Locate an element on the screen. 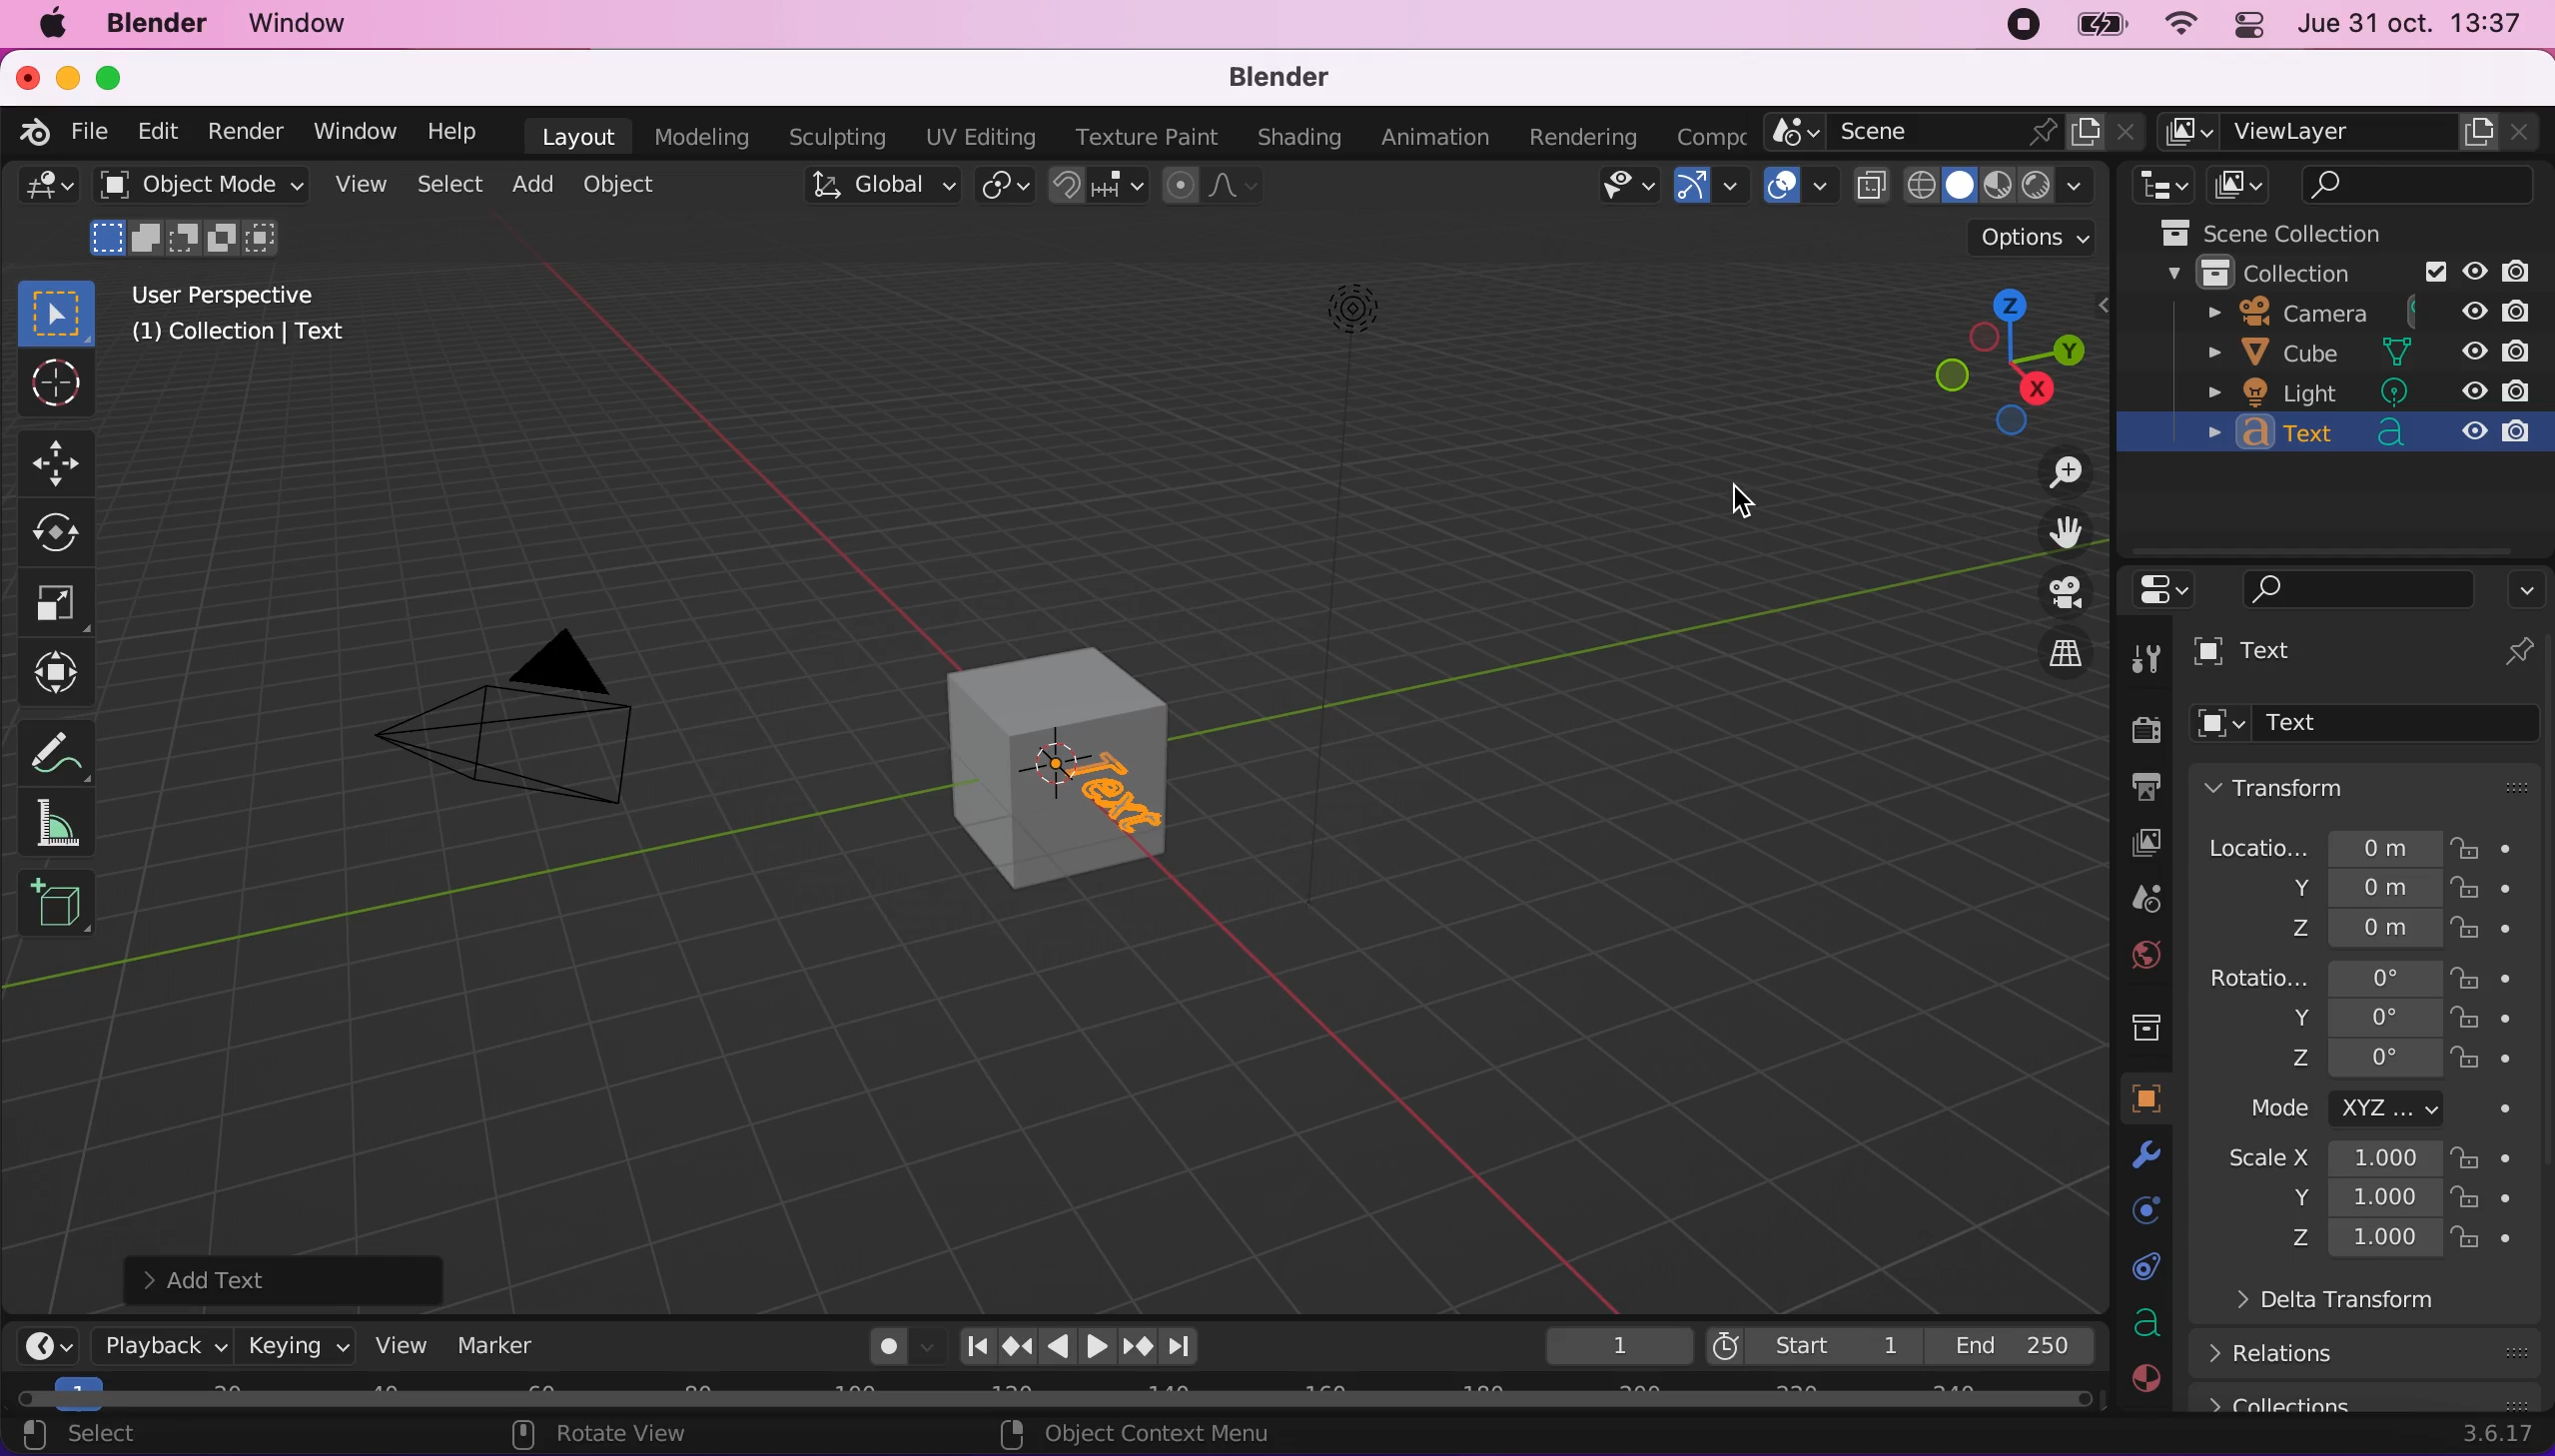  end 250 is located at coordinates (2009, 1346).